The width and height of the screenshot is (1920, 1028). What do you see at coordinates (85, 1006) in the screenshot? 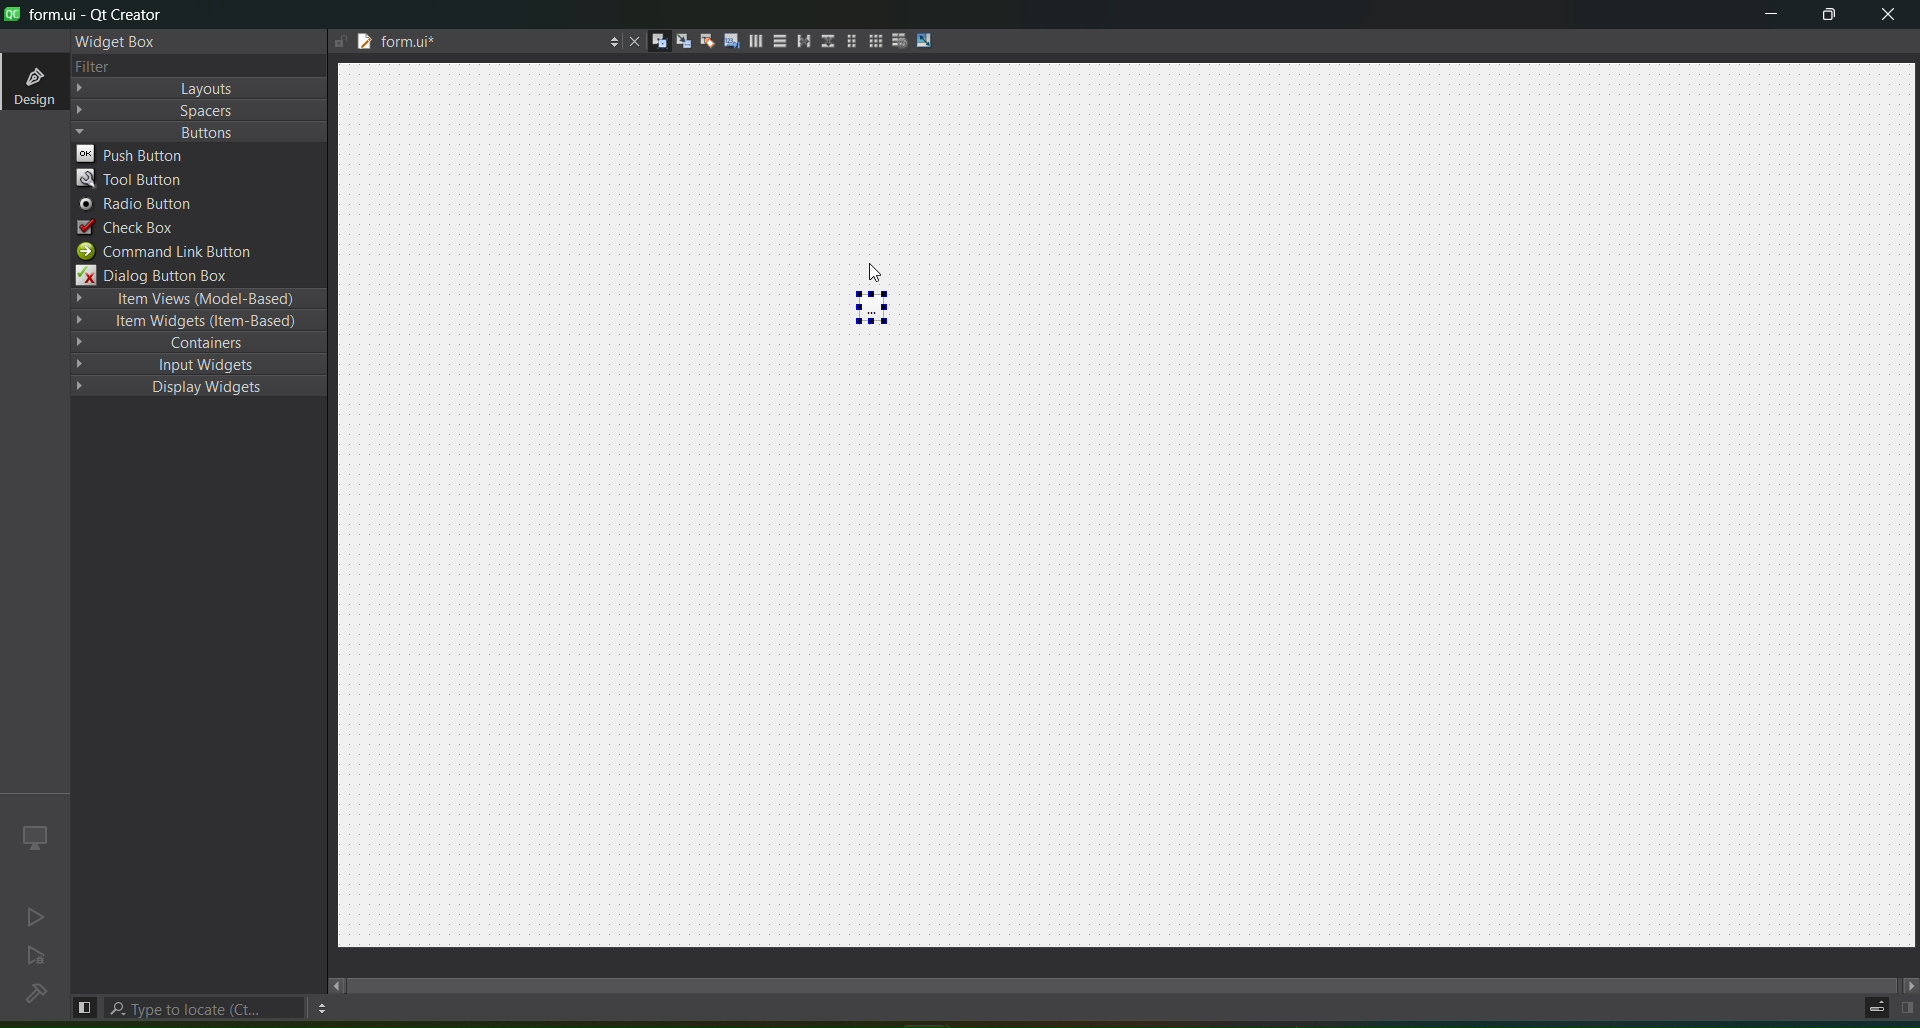
I see `hide left sidebar` at bounding box center [85, 1006].